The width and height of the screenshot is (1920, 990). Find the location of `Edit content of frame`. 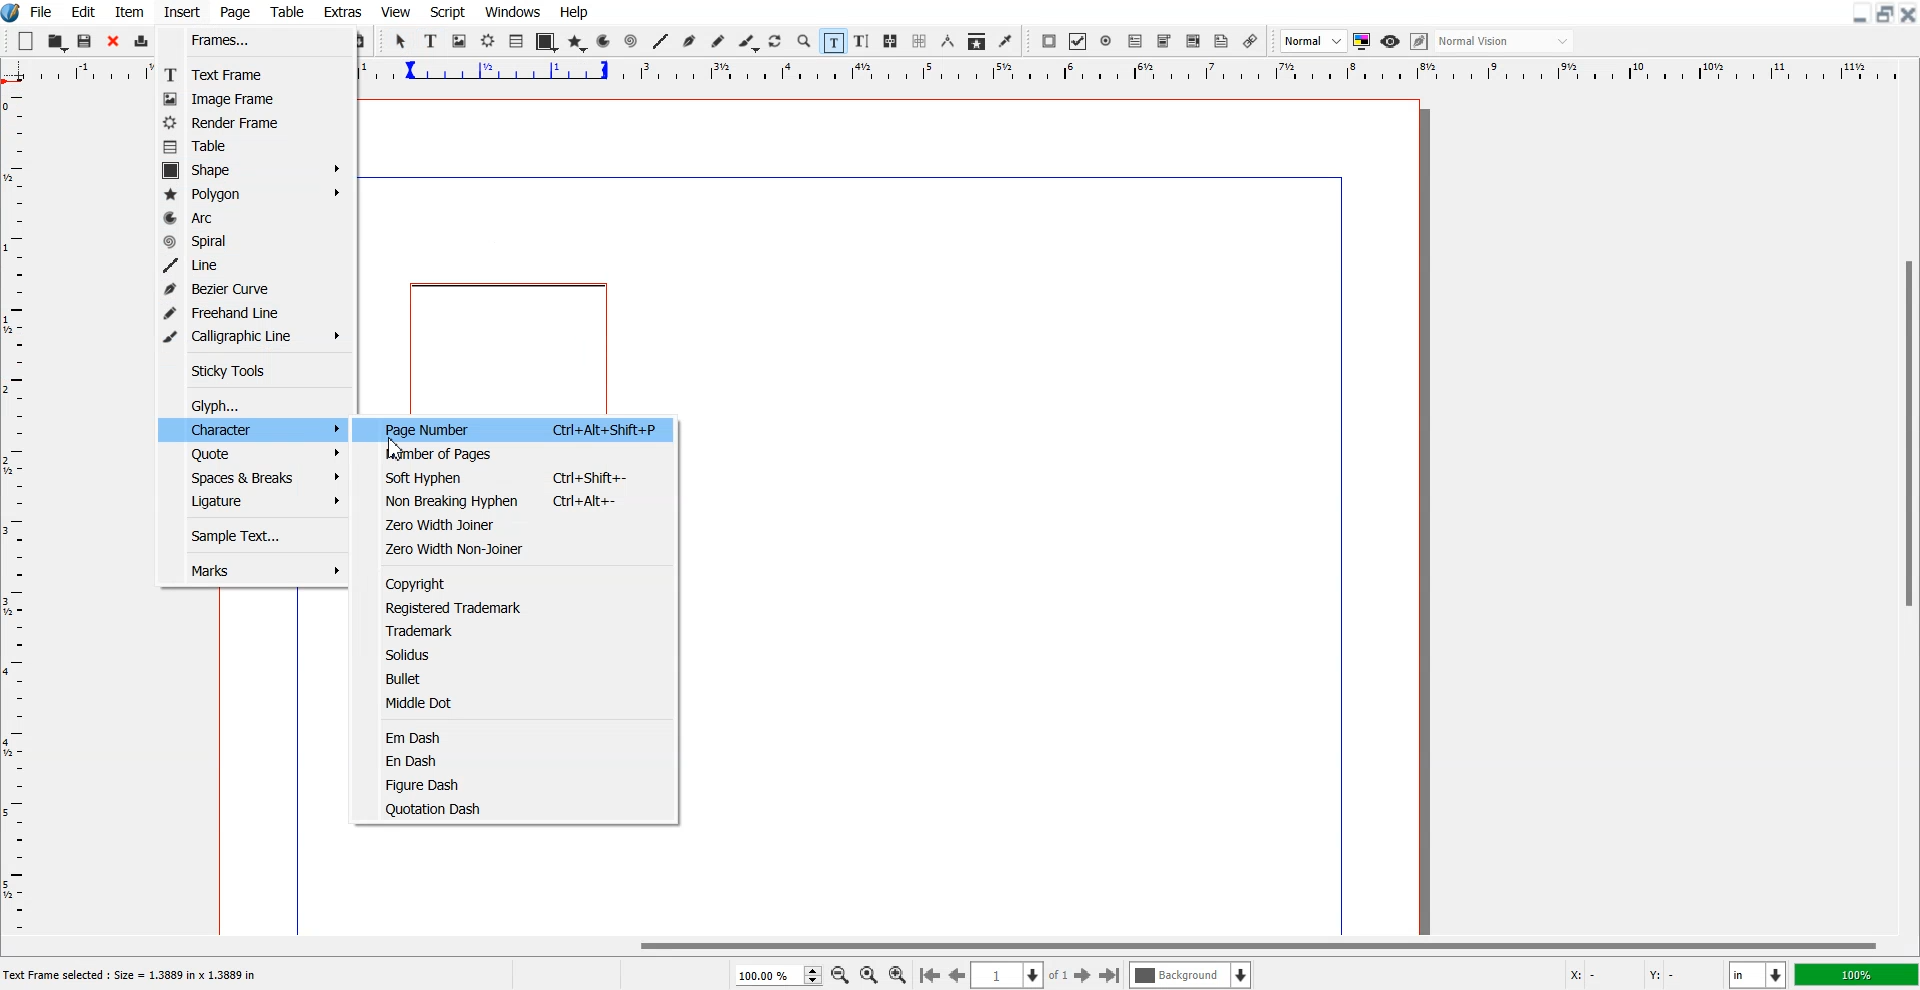

Edit content of frame is located at coordinates (833, 41).